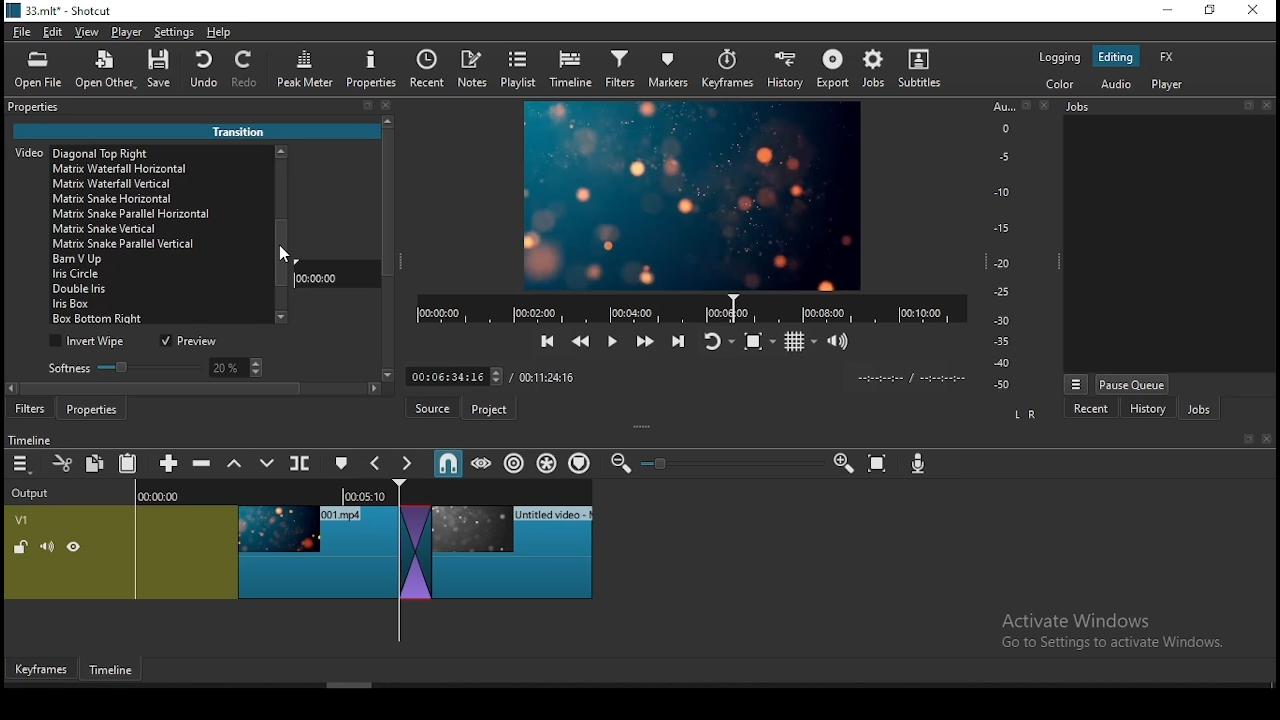 The height and width of the screenshot is (720, 1280). Describe the element at coordinates (1168, 86) in the screenshot. I see `player` at that location.